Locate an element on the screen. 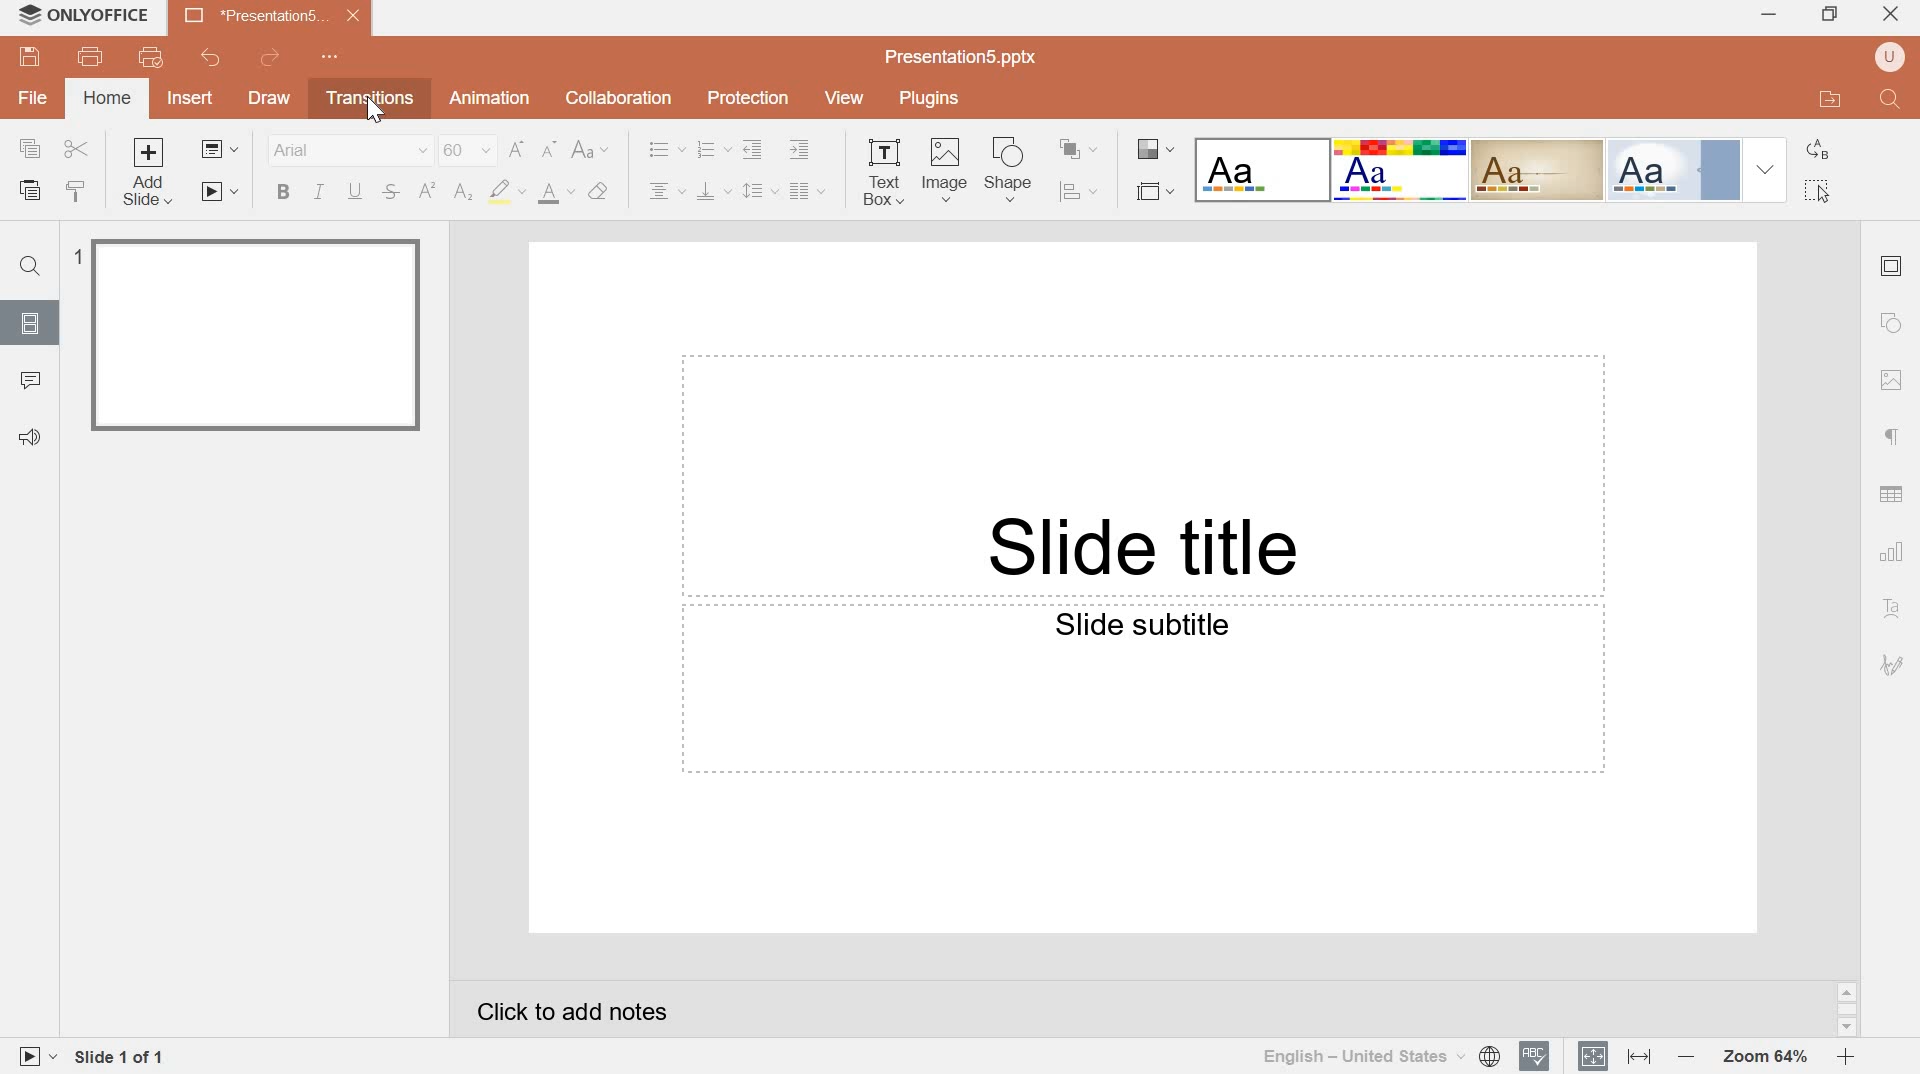  subscript is located at coordinates (465, 193).